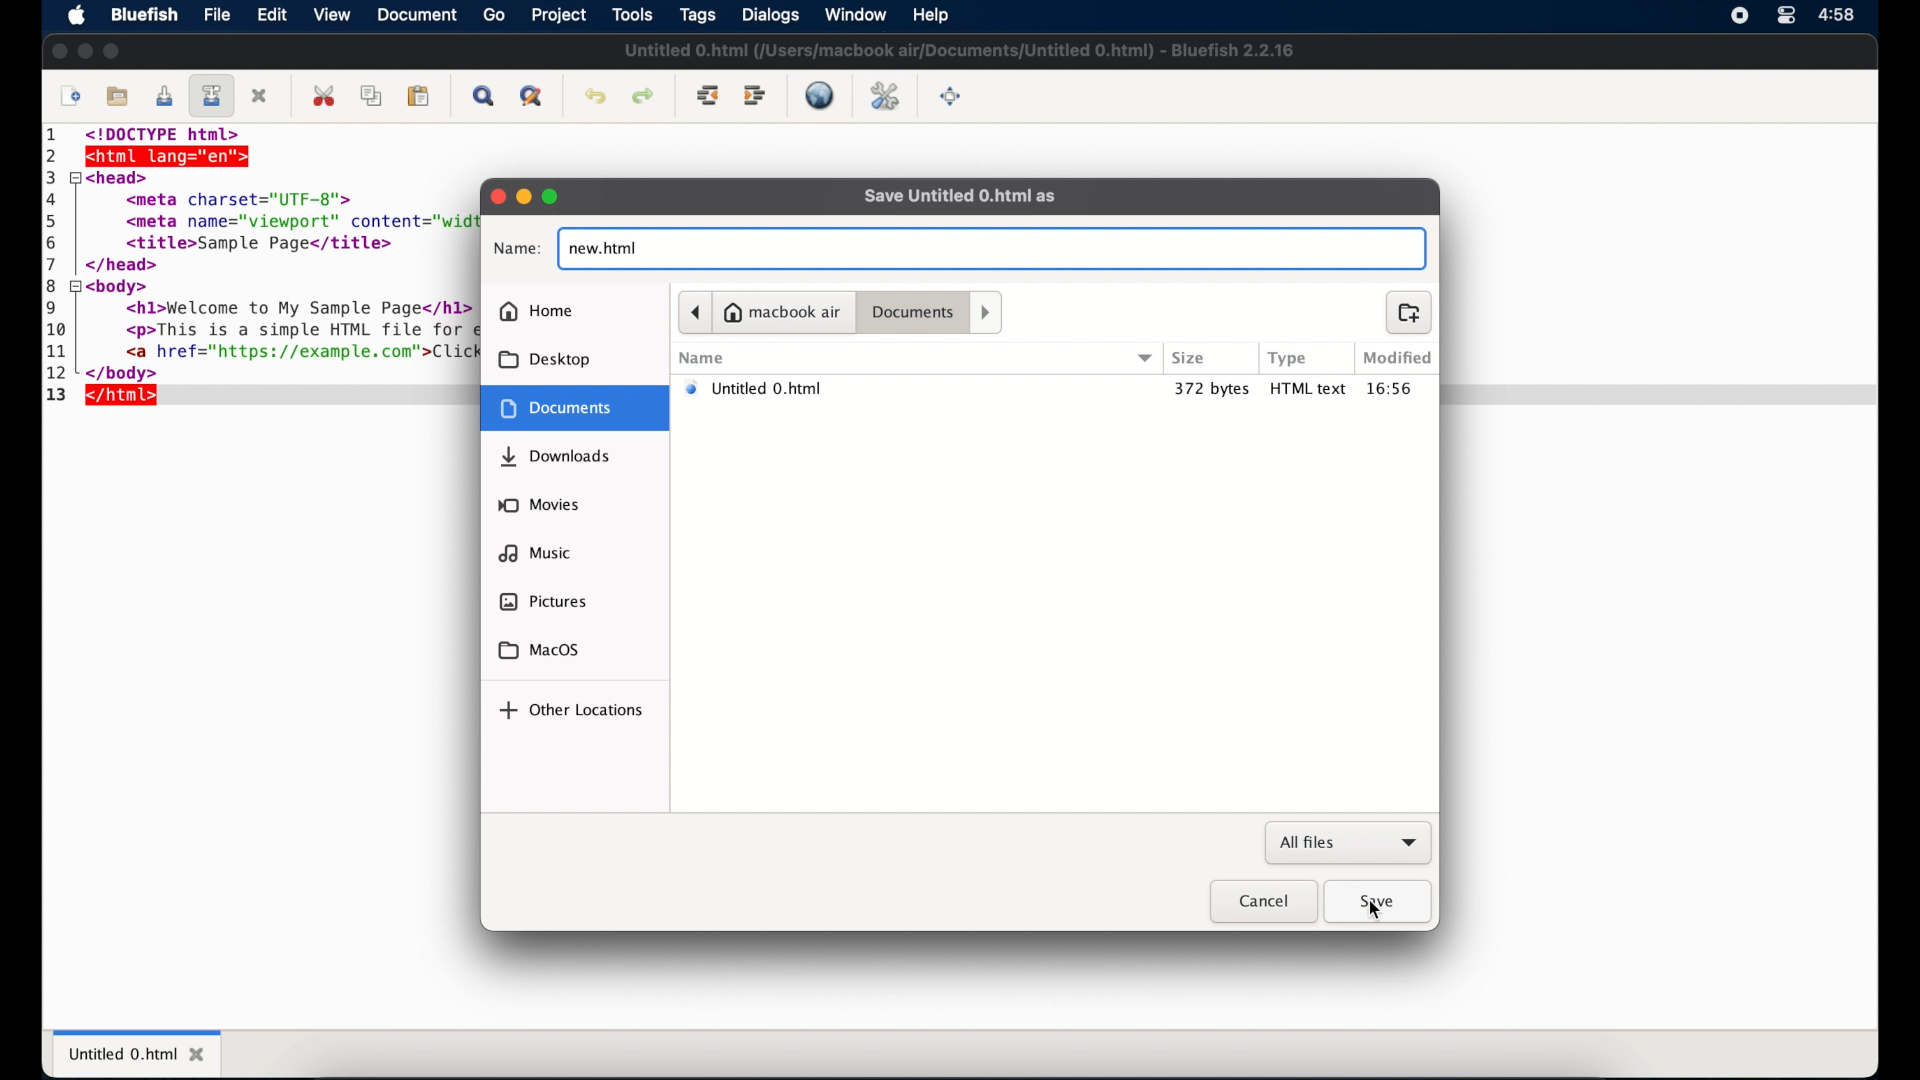 The height and width of the screenshot is (1080, 1920). I want to click on untitled 0.html, so click(138, 1052).